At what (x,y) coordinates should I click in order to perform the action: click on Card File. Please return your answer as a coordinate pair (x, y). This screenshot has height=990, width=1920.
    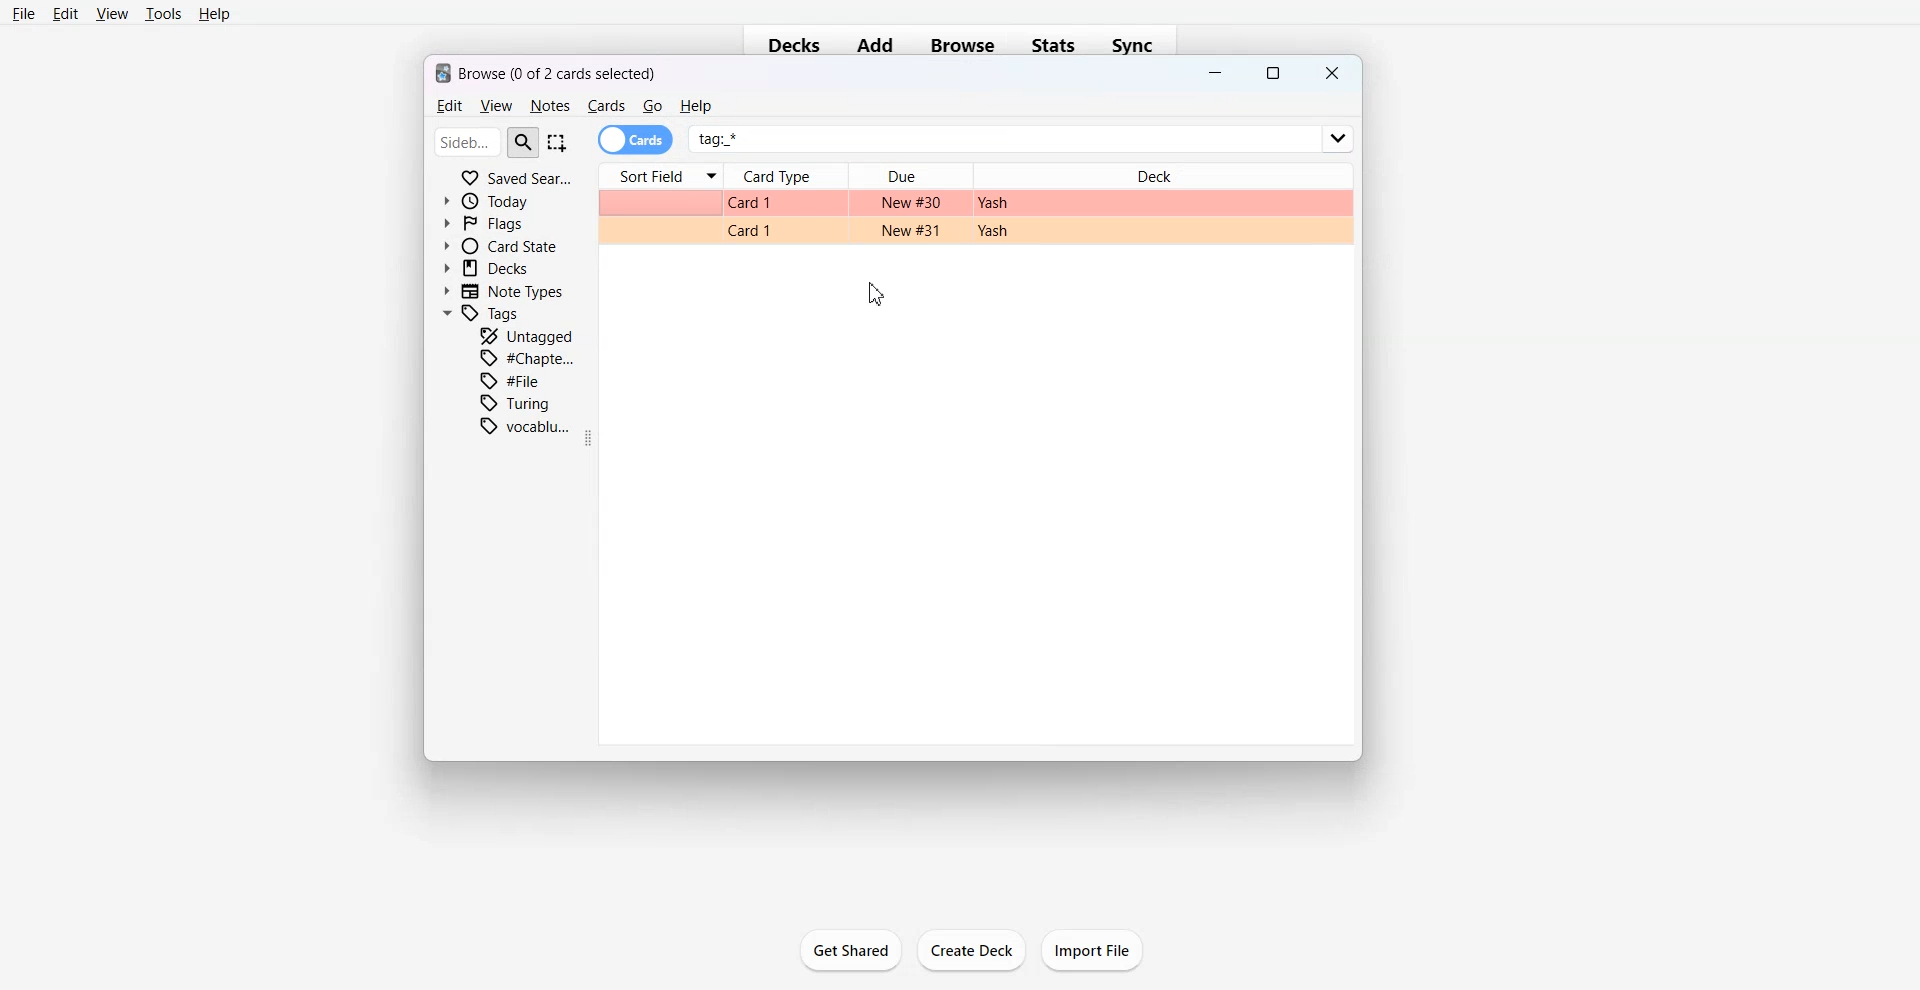
    Looking at the image, I should click on (974, 216).